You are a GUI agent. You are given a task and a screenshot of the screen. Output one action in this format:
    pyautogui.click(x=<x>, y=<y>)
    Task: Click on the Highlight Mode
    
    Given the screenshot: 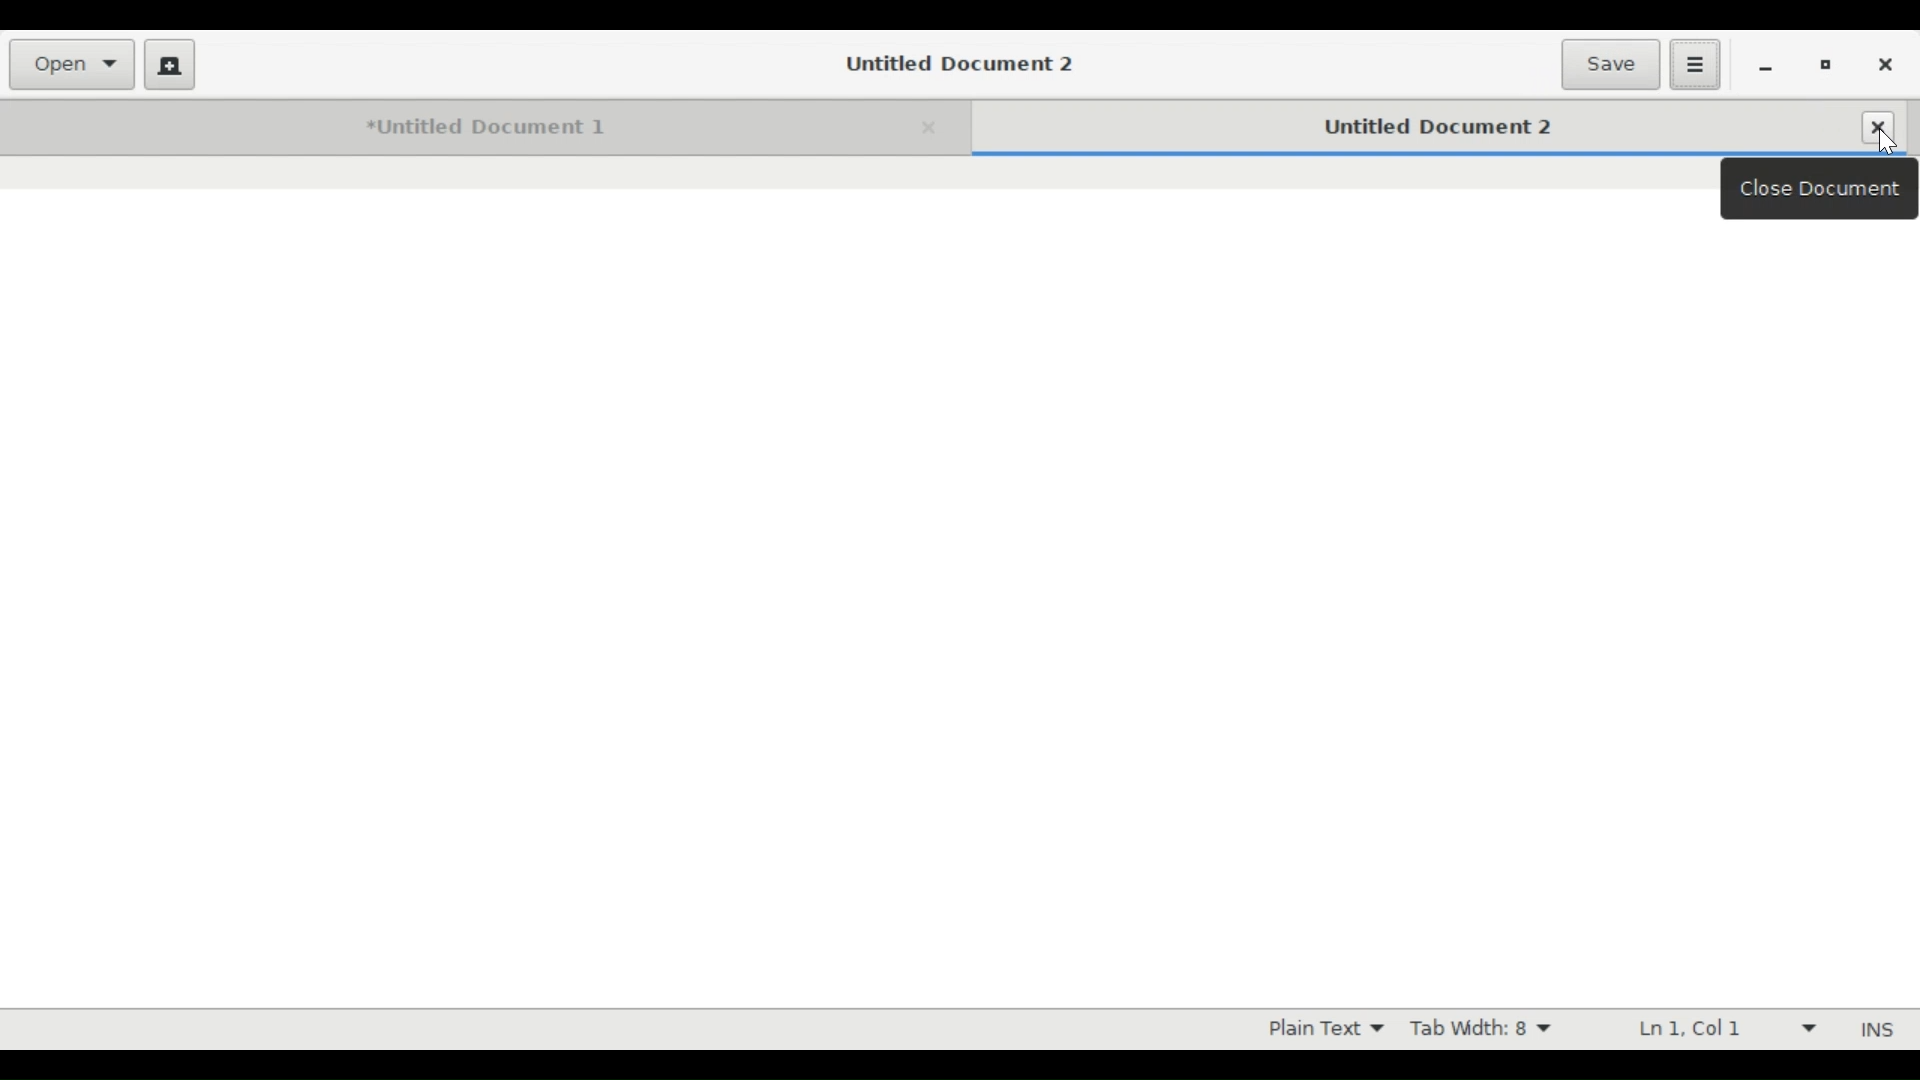 What is the action you would take?
    pyautogui.click(x=1324, y=1029)
    